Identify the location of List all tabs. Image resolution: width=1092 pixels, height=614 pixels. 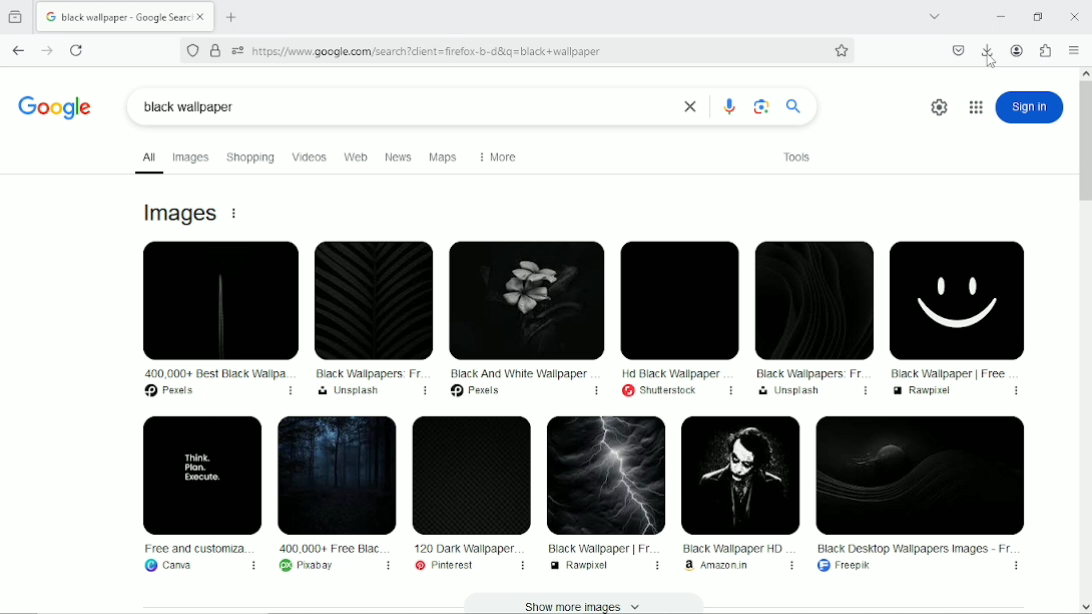
(936, 15).